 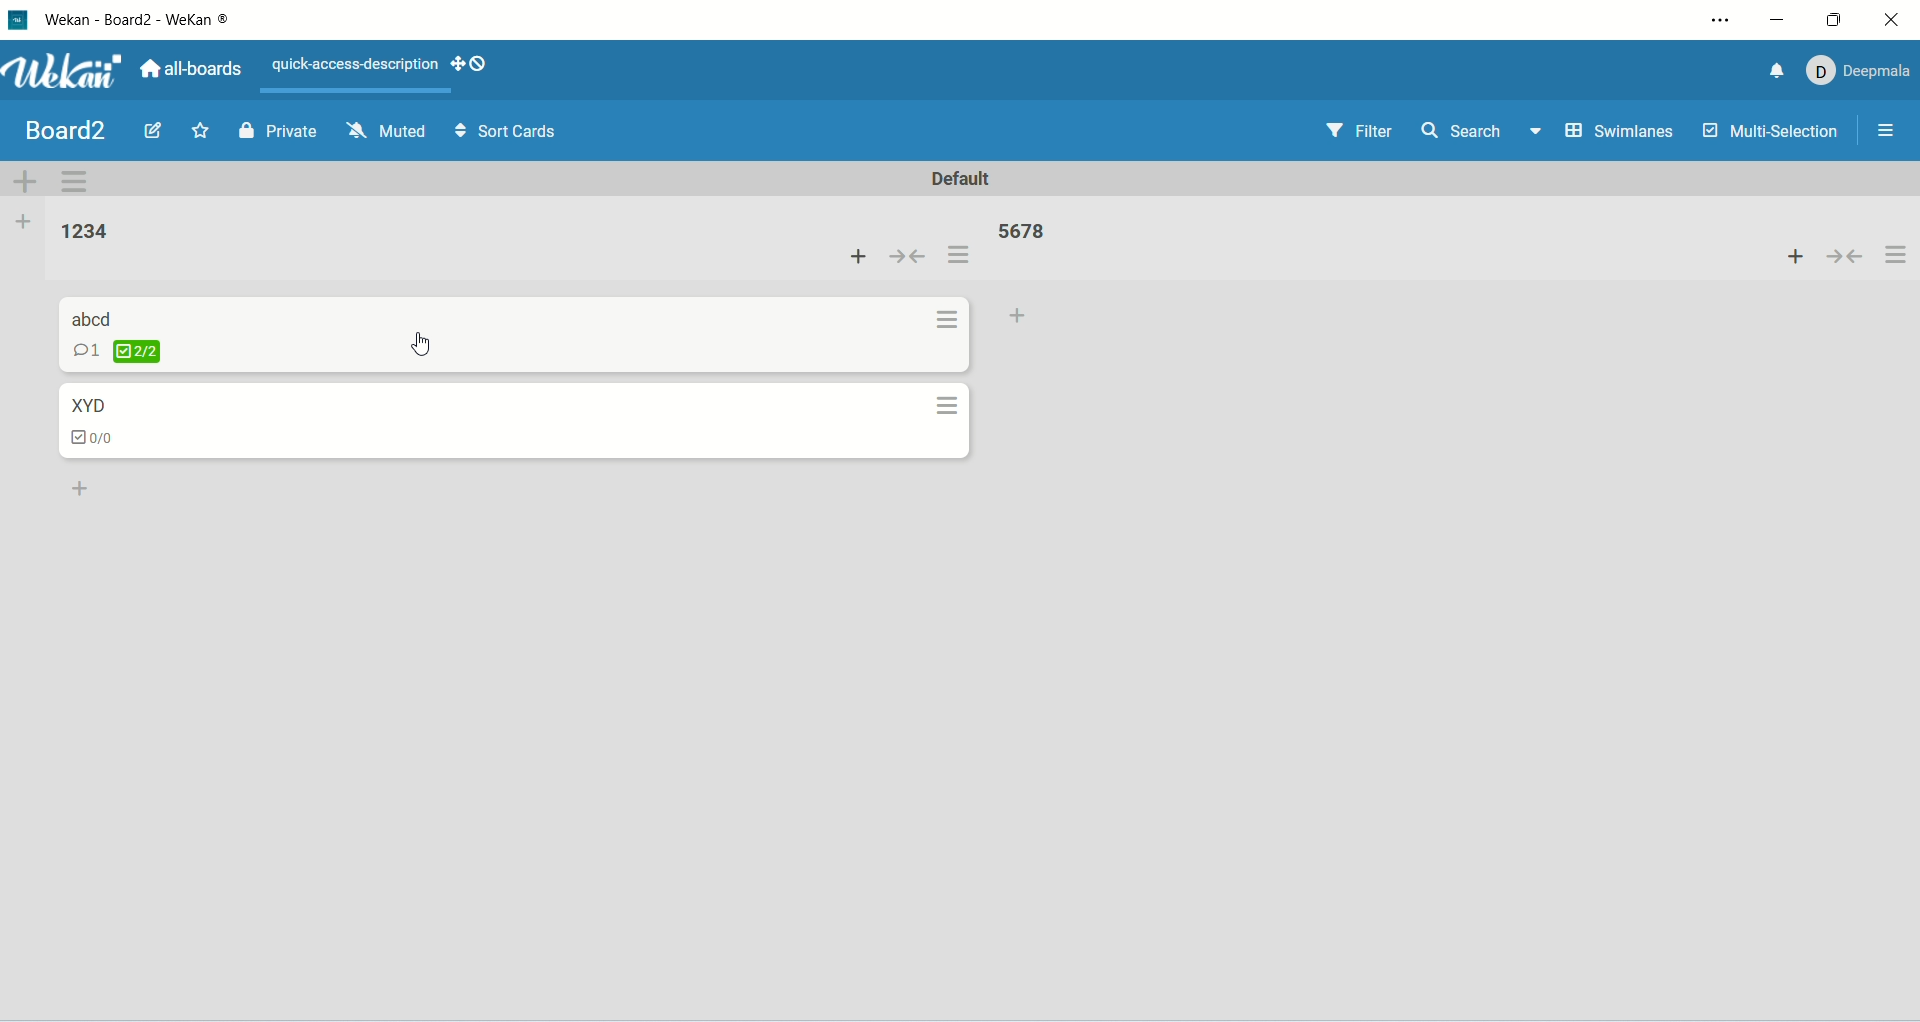 I want to click on checklist, so click(x=123, y=352).